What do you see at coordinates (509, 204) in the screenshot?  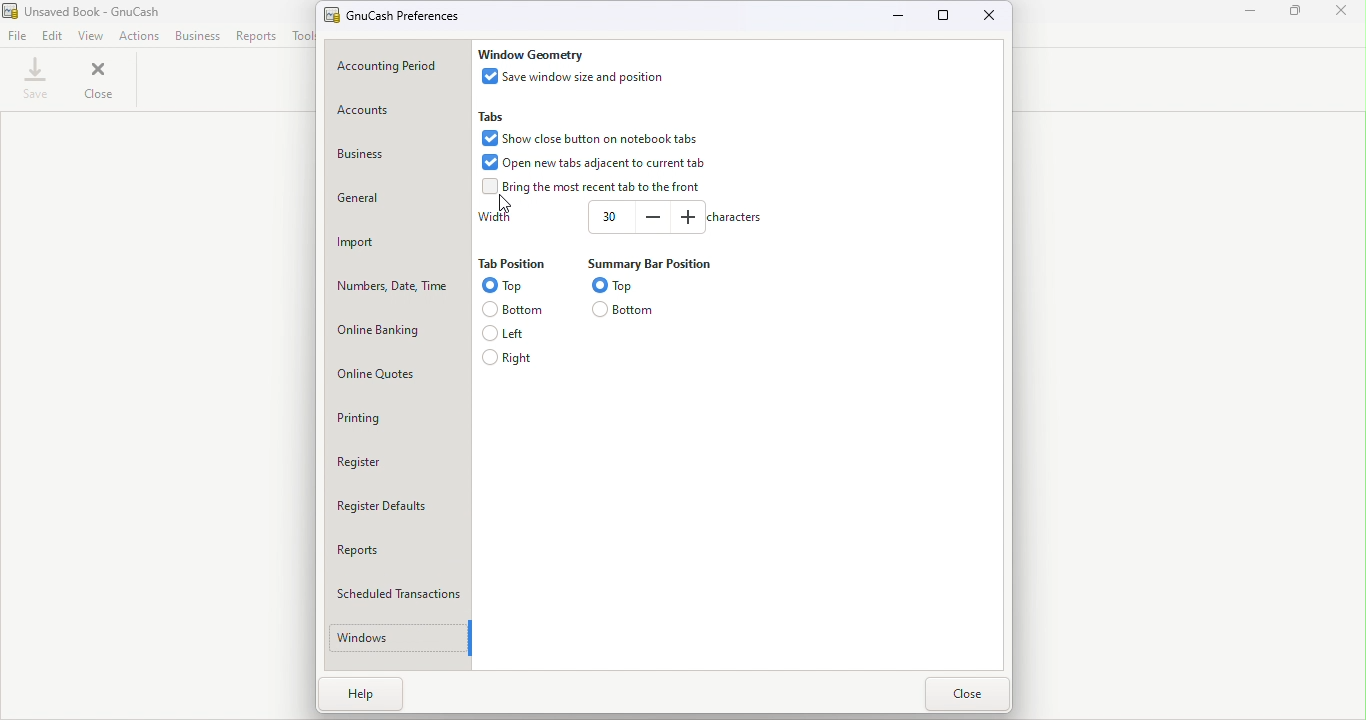 I see `cursor` at bounding box center [509, 204].